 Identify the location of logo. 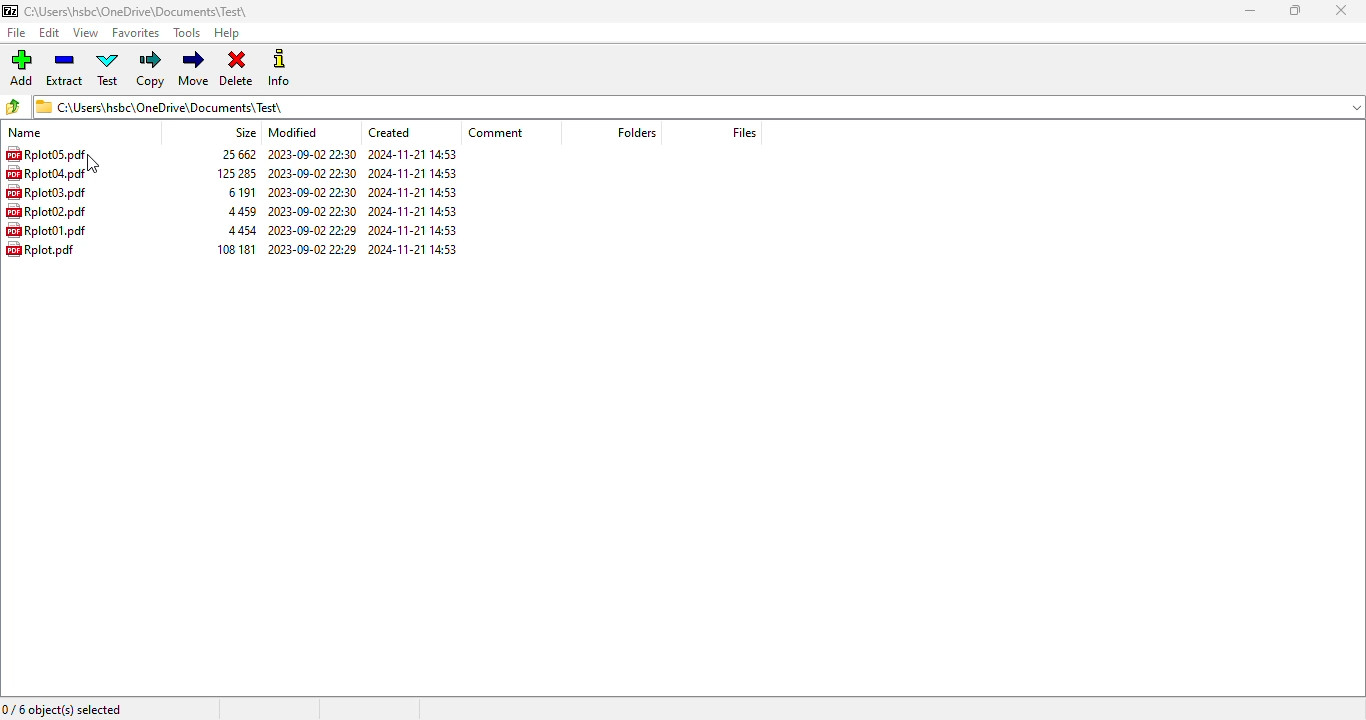
(10, 11).